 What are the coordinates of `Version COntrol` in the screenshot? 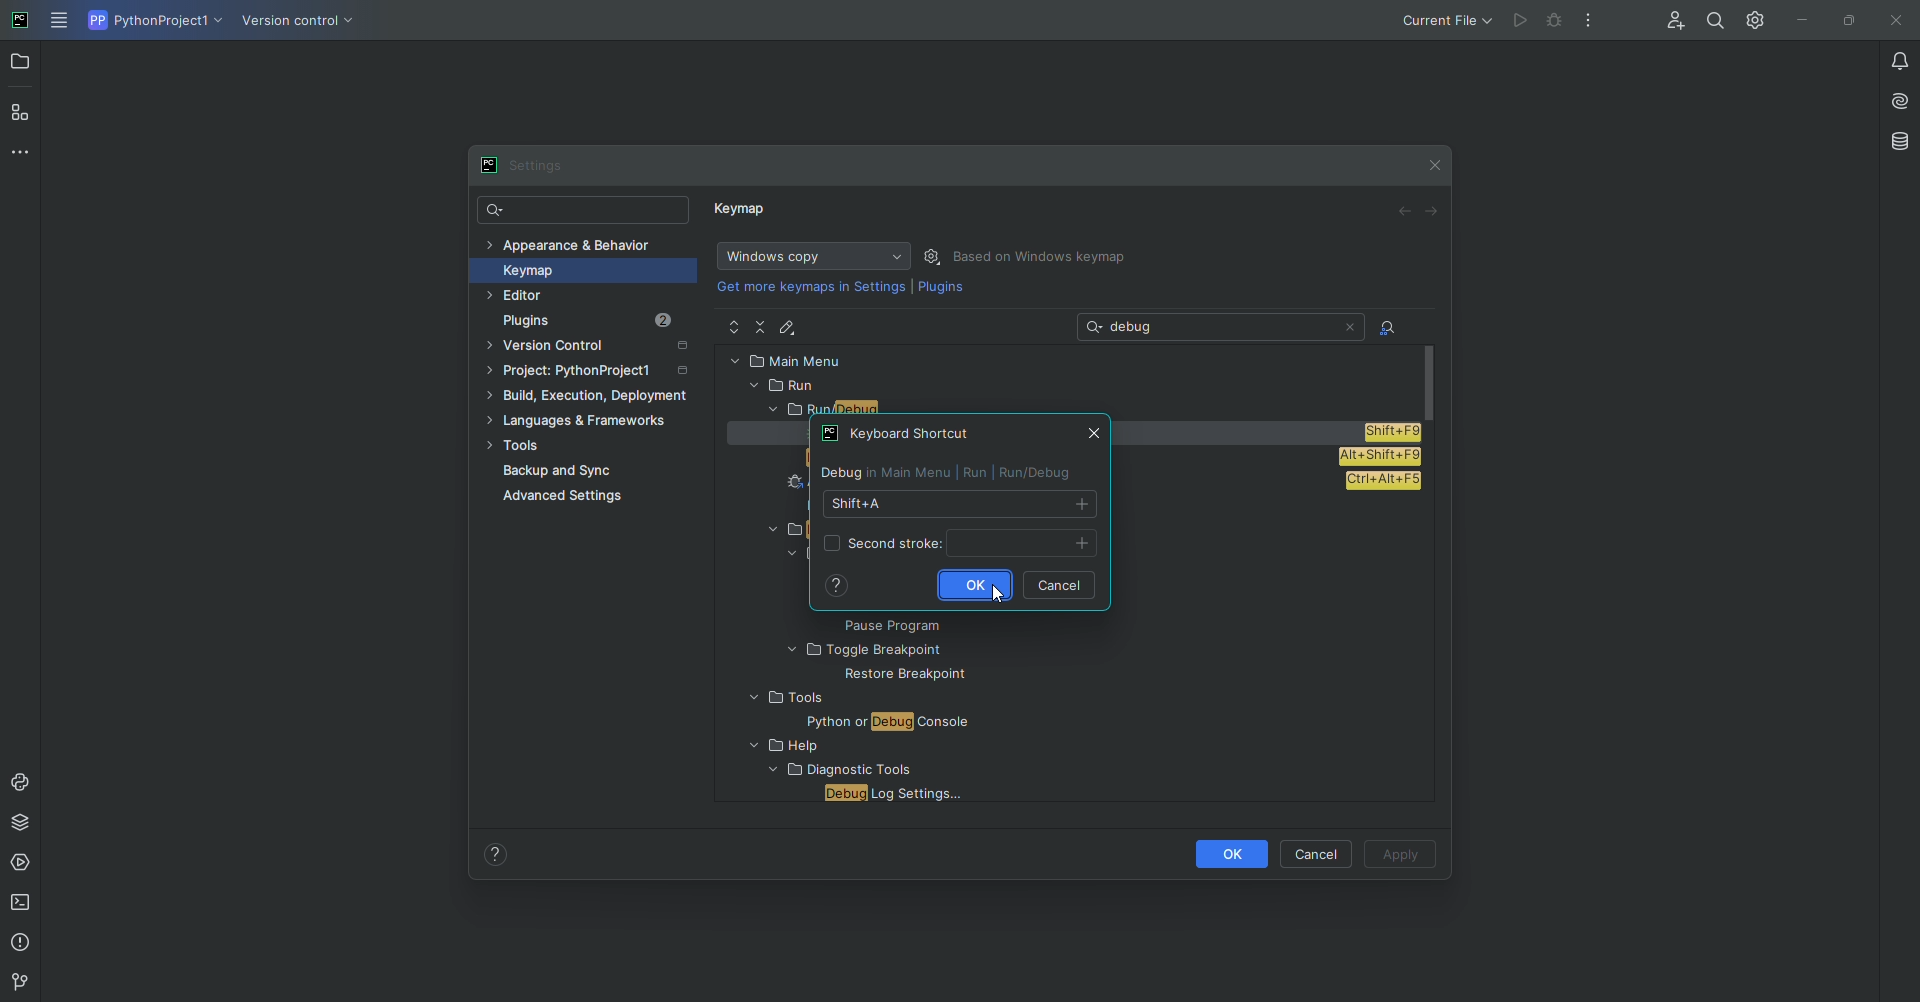 It's located at (302, 24).